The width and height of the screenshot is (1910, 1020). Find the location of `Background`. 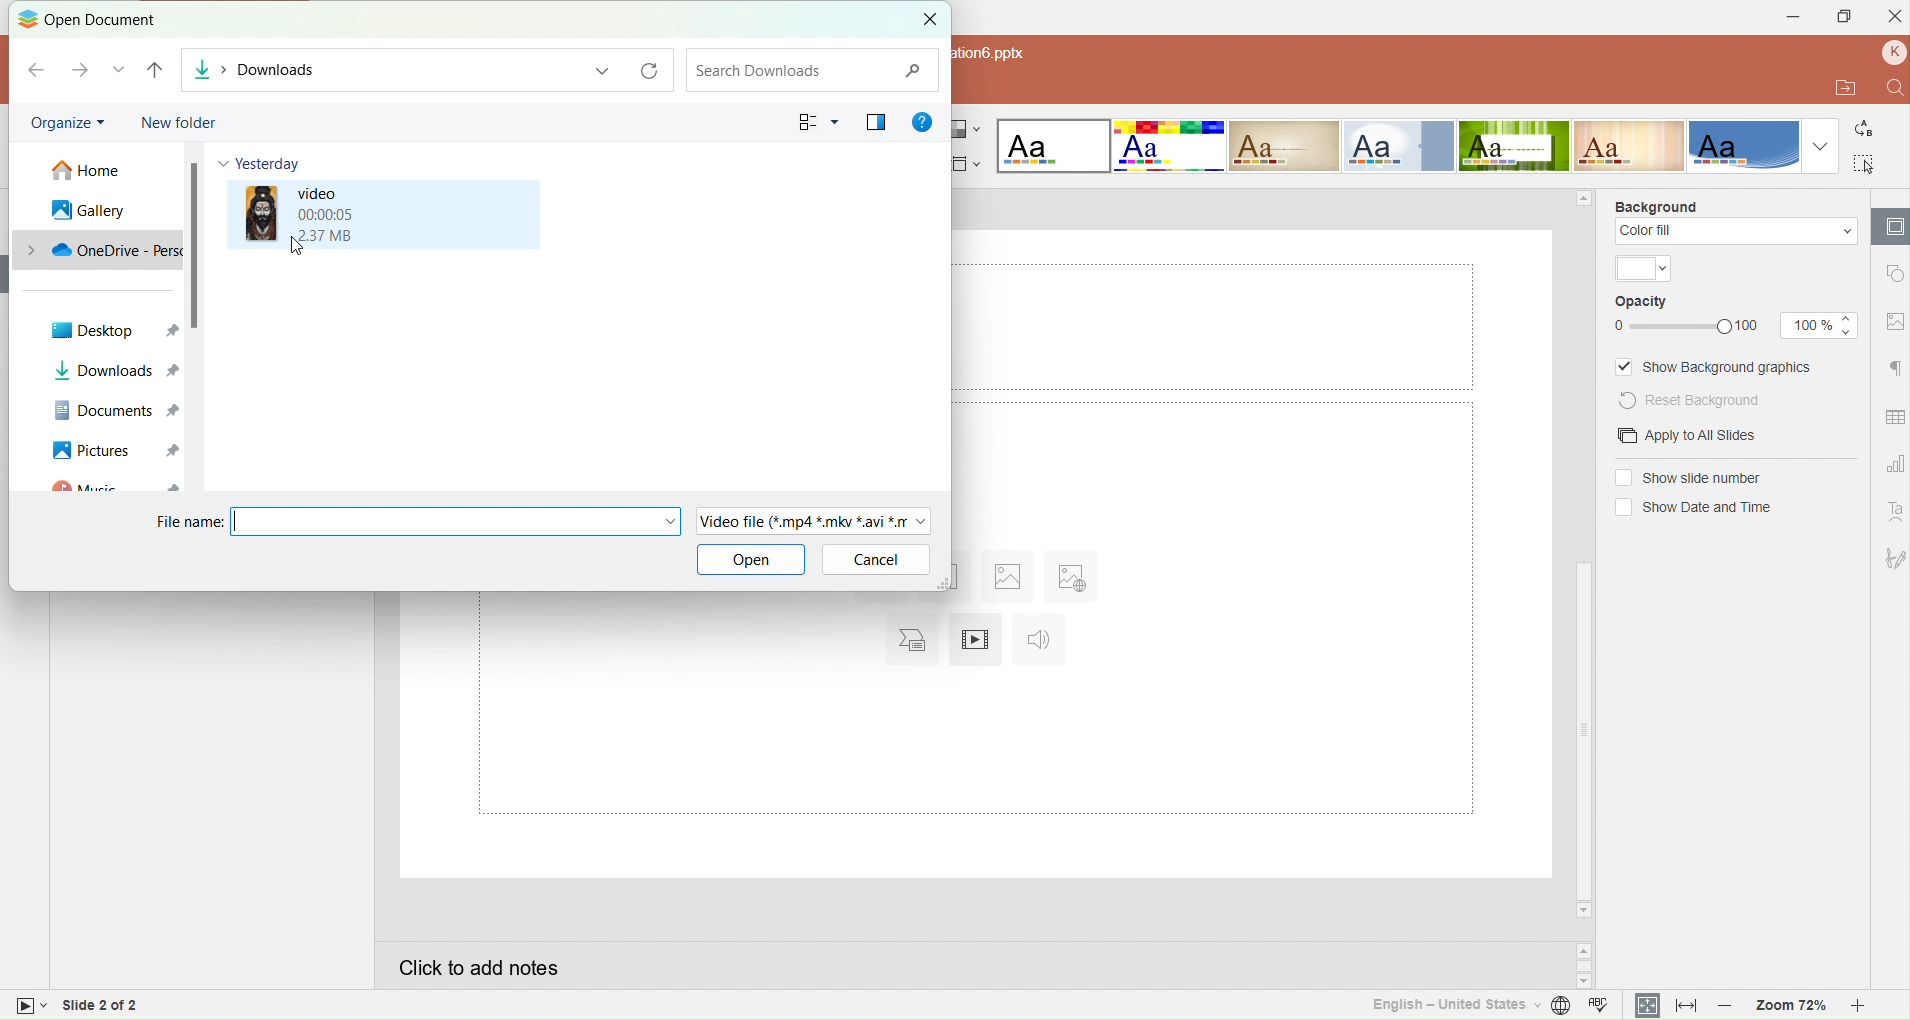

Background is located at coordinates (1661, 206).